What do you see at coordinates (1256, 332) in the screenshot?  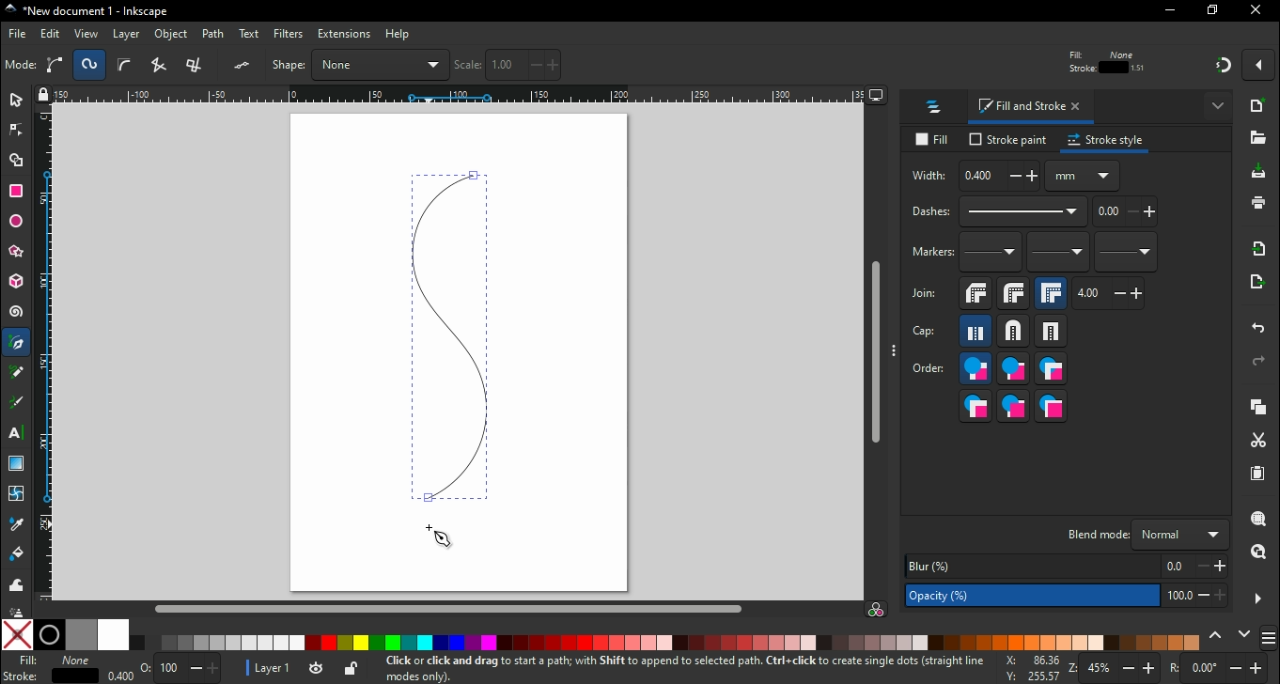 I see `undo` at bounding box center [1256, 332].